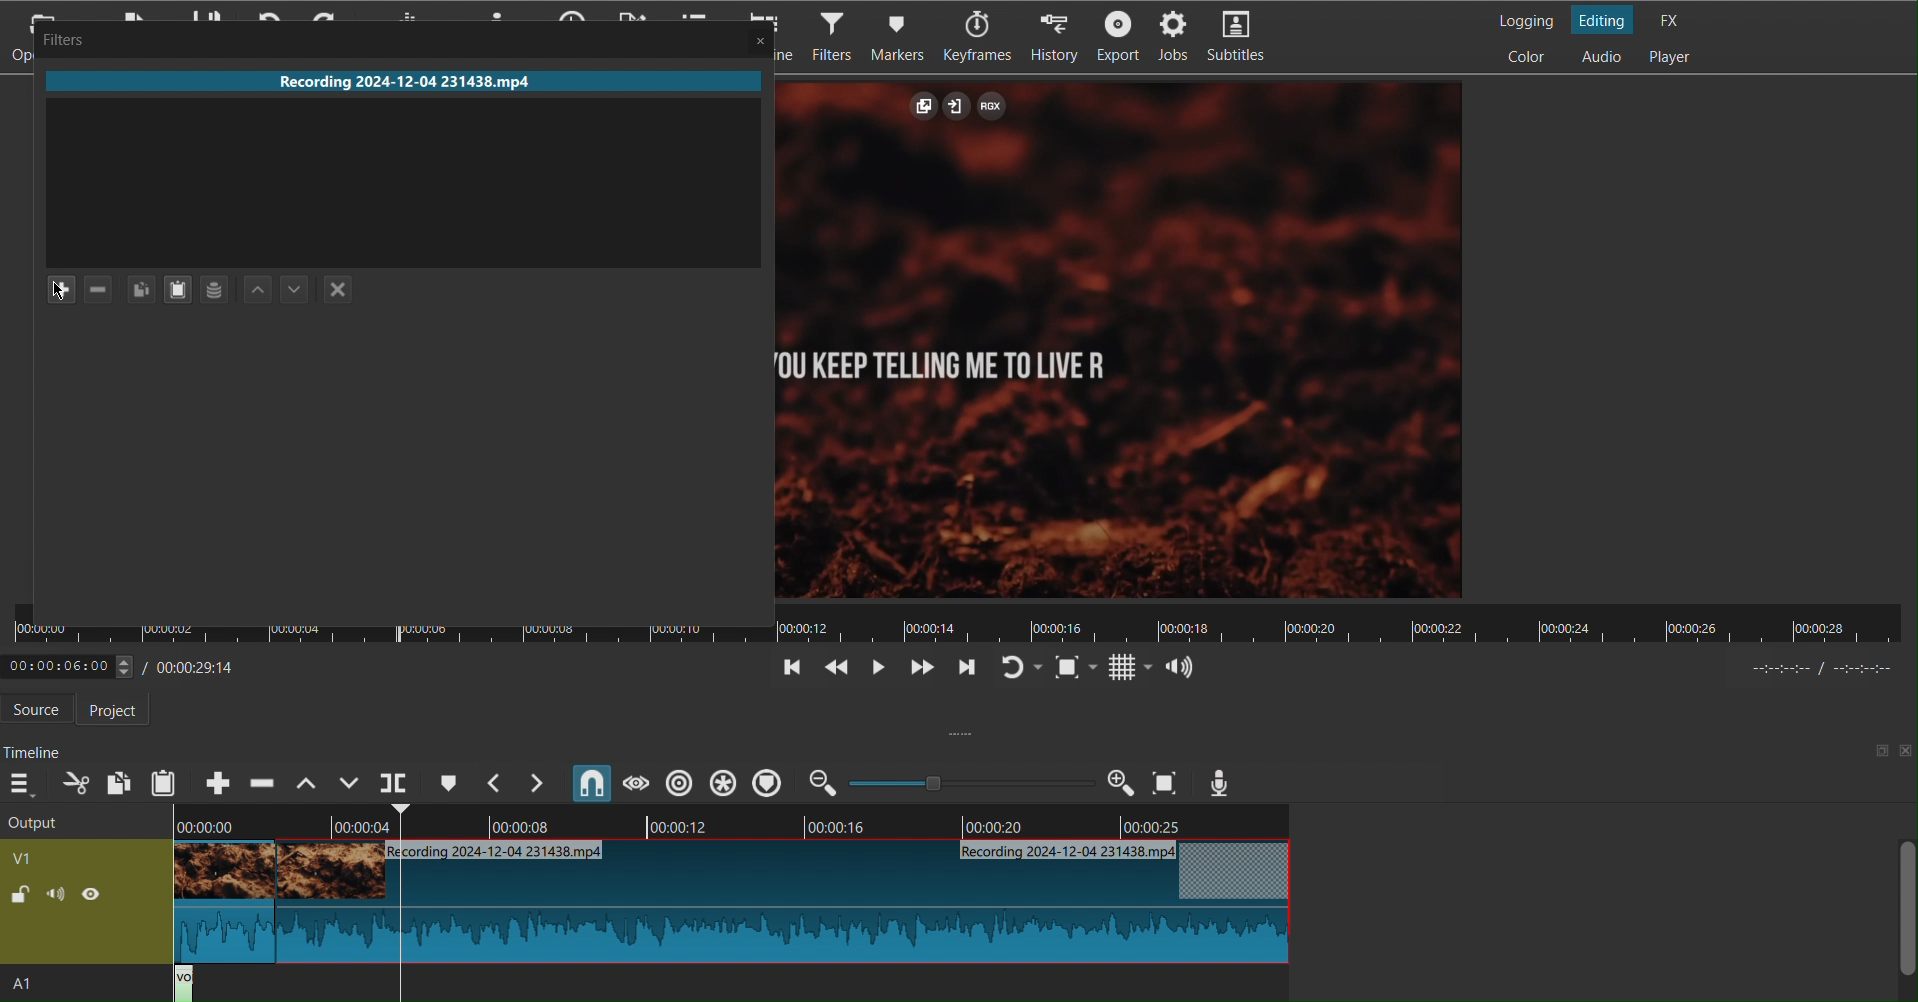  Describe the element at coordinates (142, 290) in the screenshot. I see `Copy` at that location.